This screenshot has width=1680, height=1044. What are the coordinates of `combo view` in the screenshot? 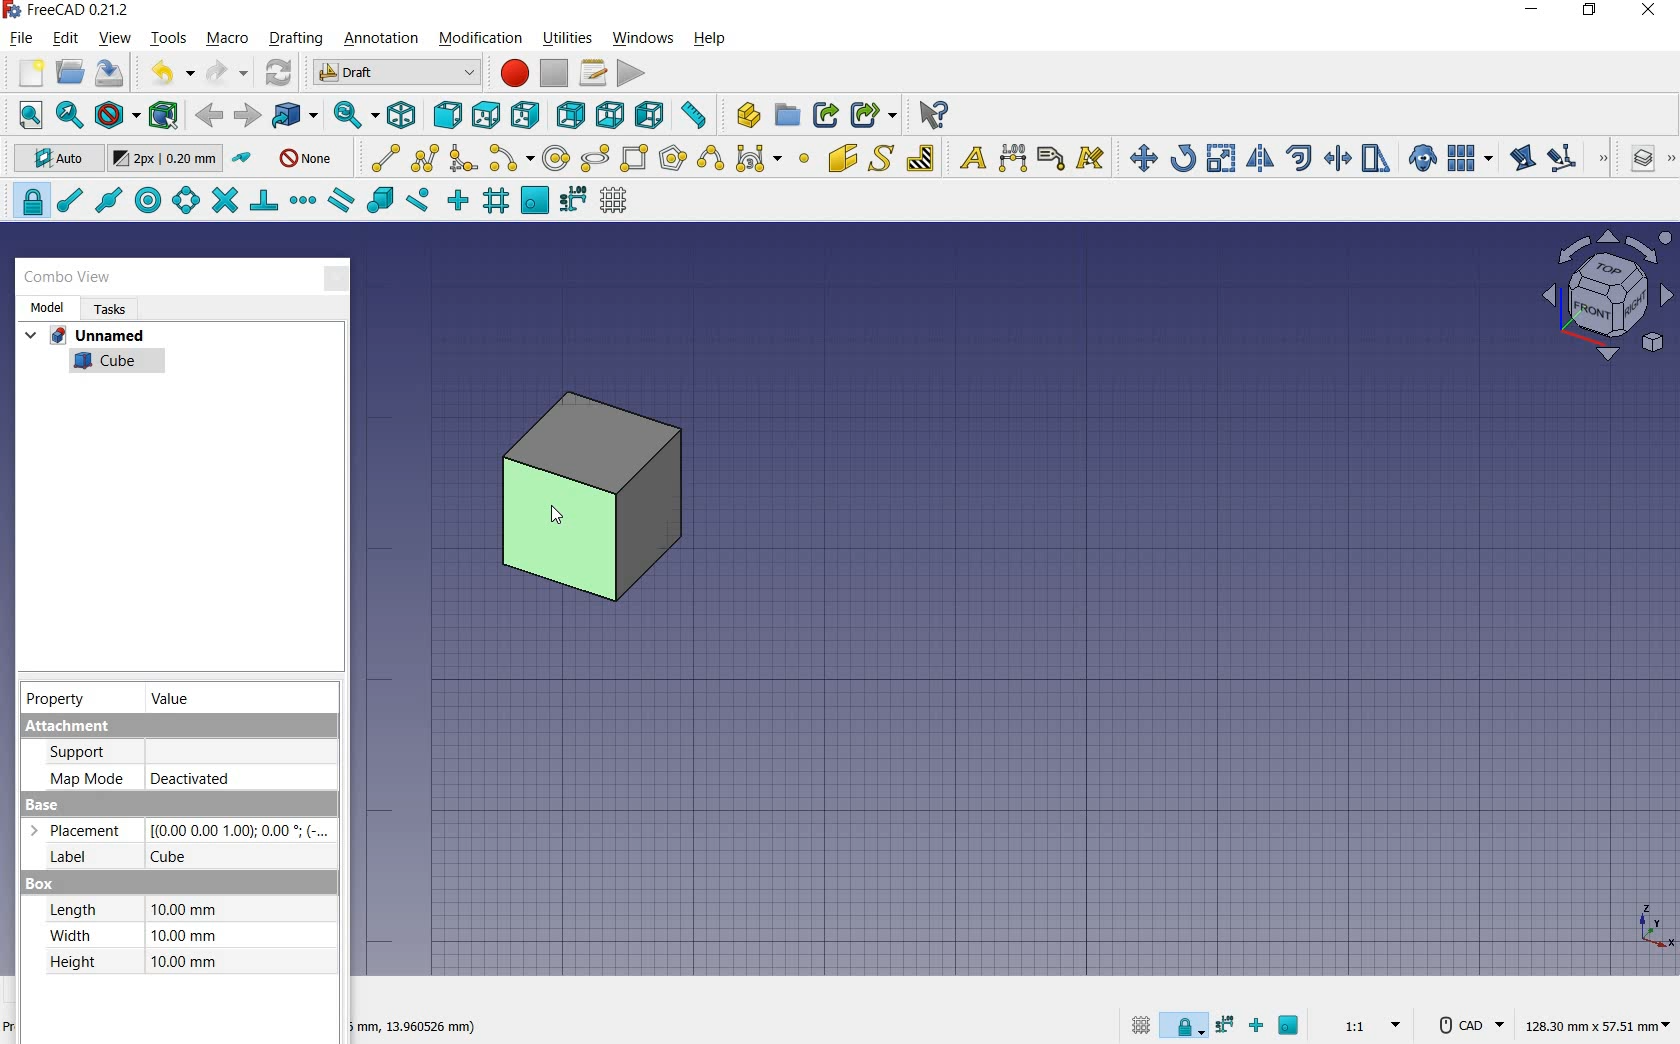 It's located at (69, 279).